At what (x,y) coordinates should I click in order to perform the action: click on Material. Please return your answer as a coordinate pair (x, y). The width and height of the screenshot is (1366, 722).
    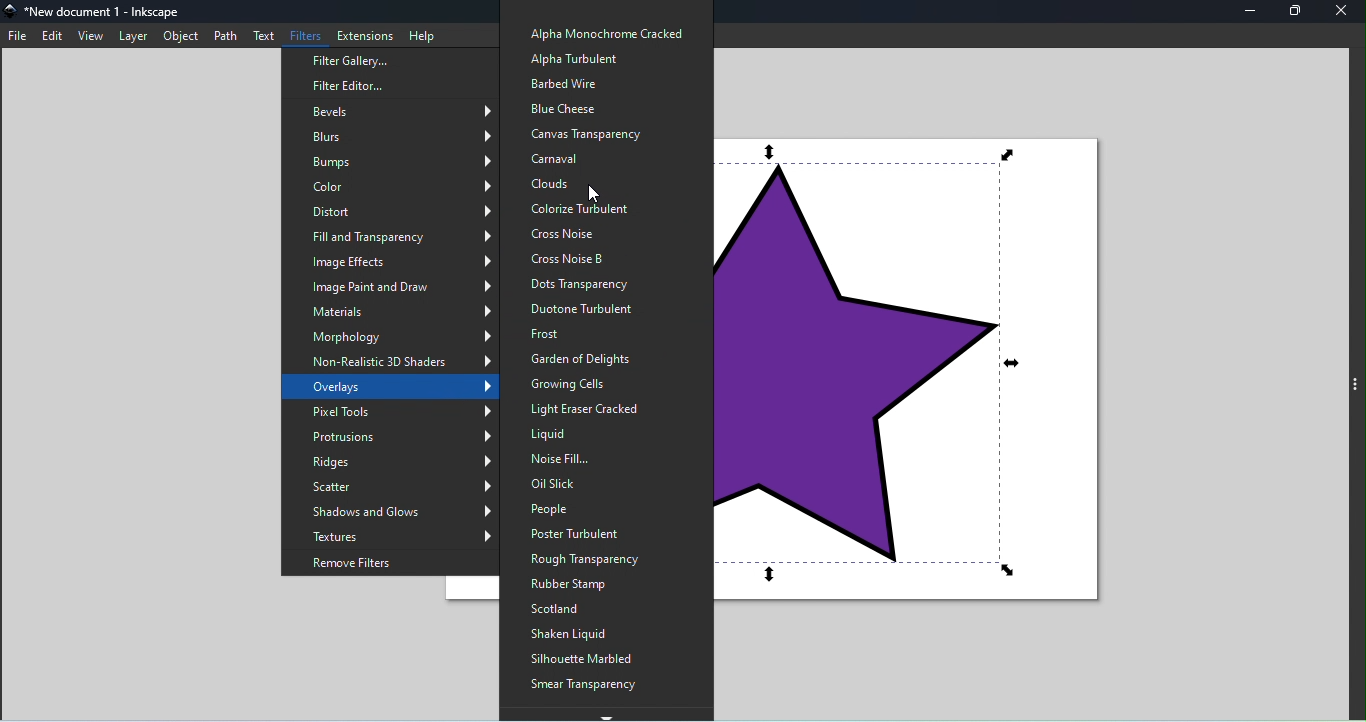
    Looking at the image, I should click on (403, 312).